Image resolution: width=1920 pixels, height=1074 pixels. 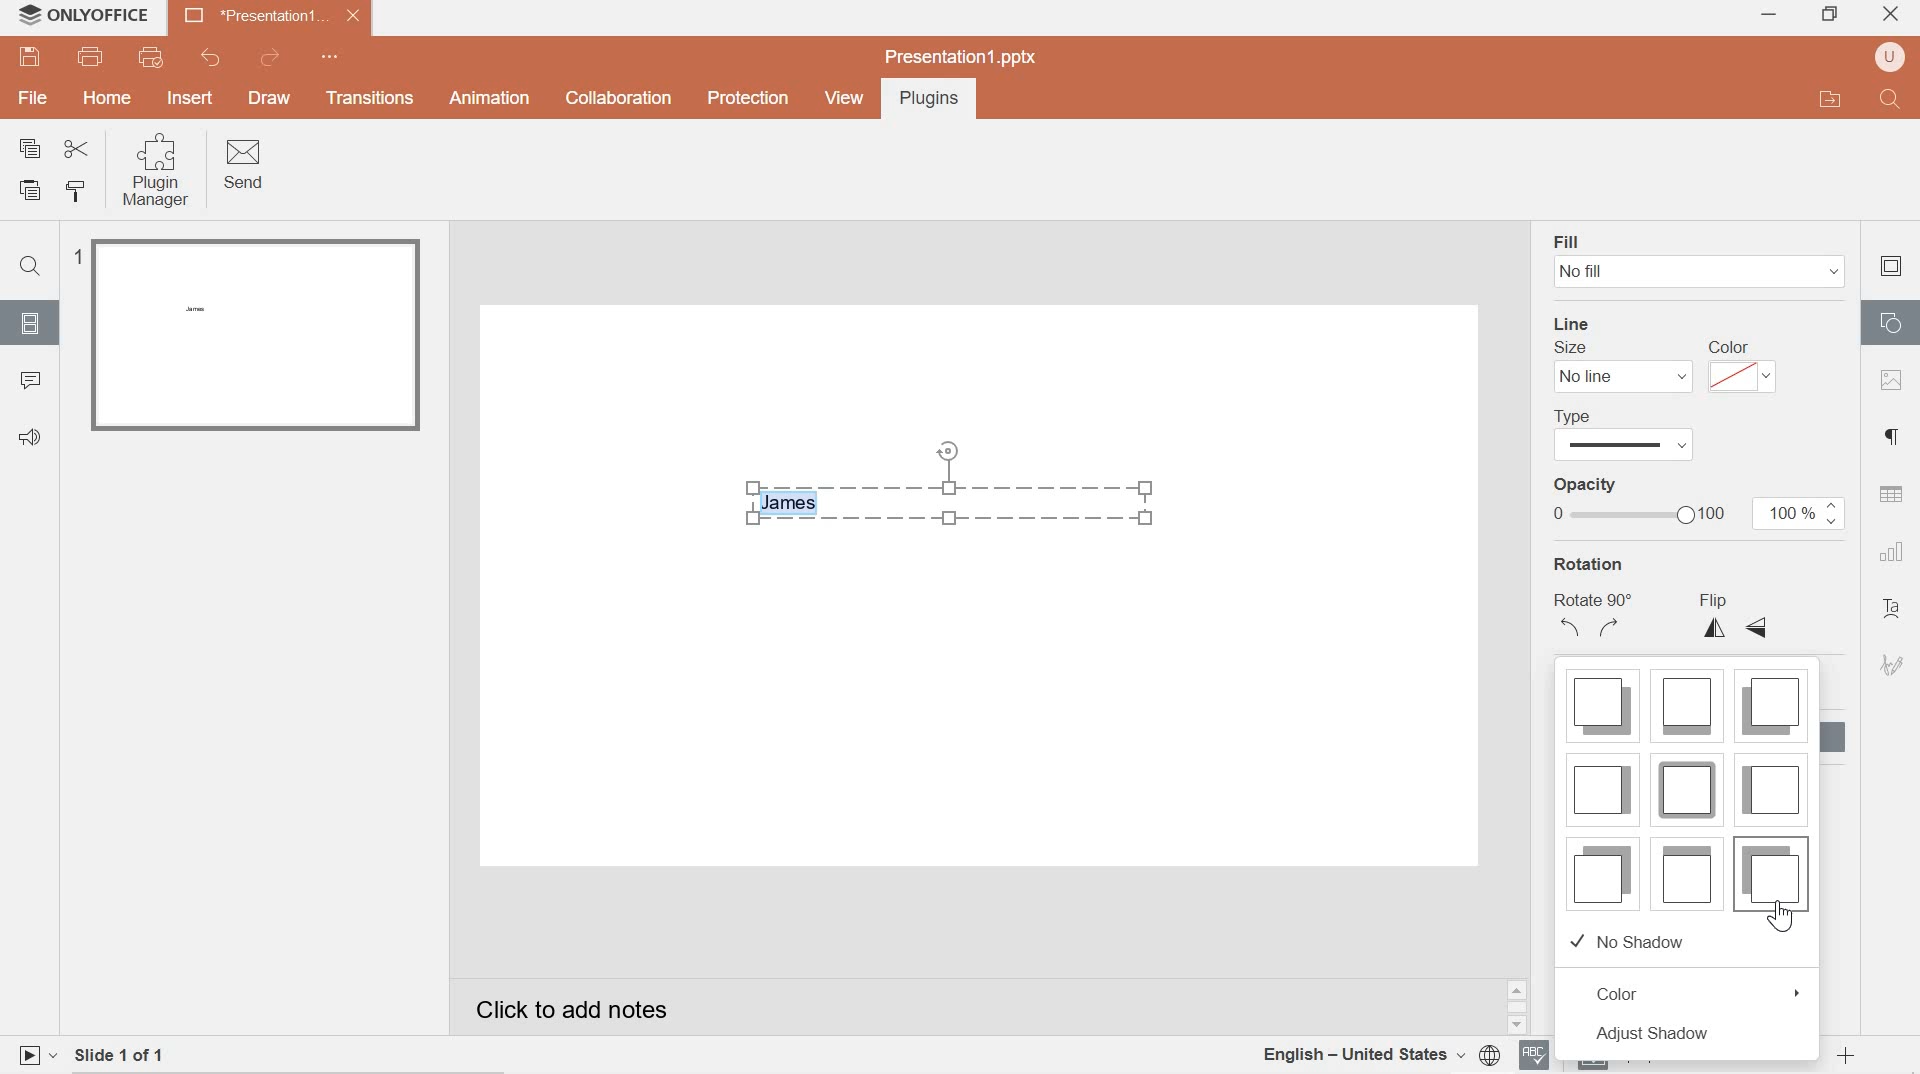 I want to click on file, so click(x=34, y=100).